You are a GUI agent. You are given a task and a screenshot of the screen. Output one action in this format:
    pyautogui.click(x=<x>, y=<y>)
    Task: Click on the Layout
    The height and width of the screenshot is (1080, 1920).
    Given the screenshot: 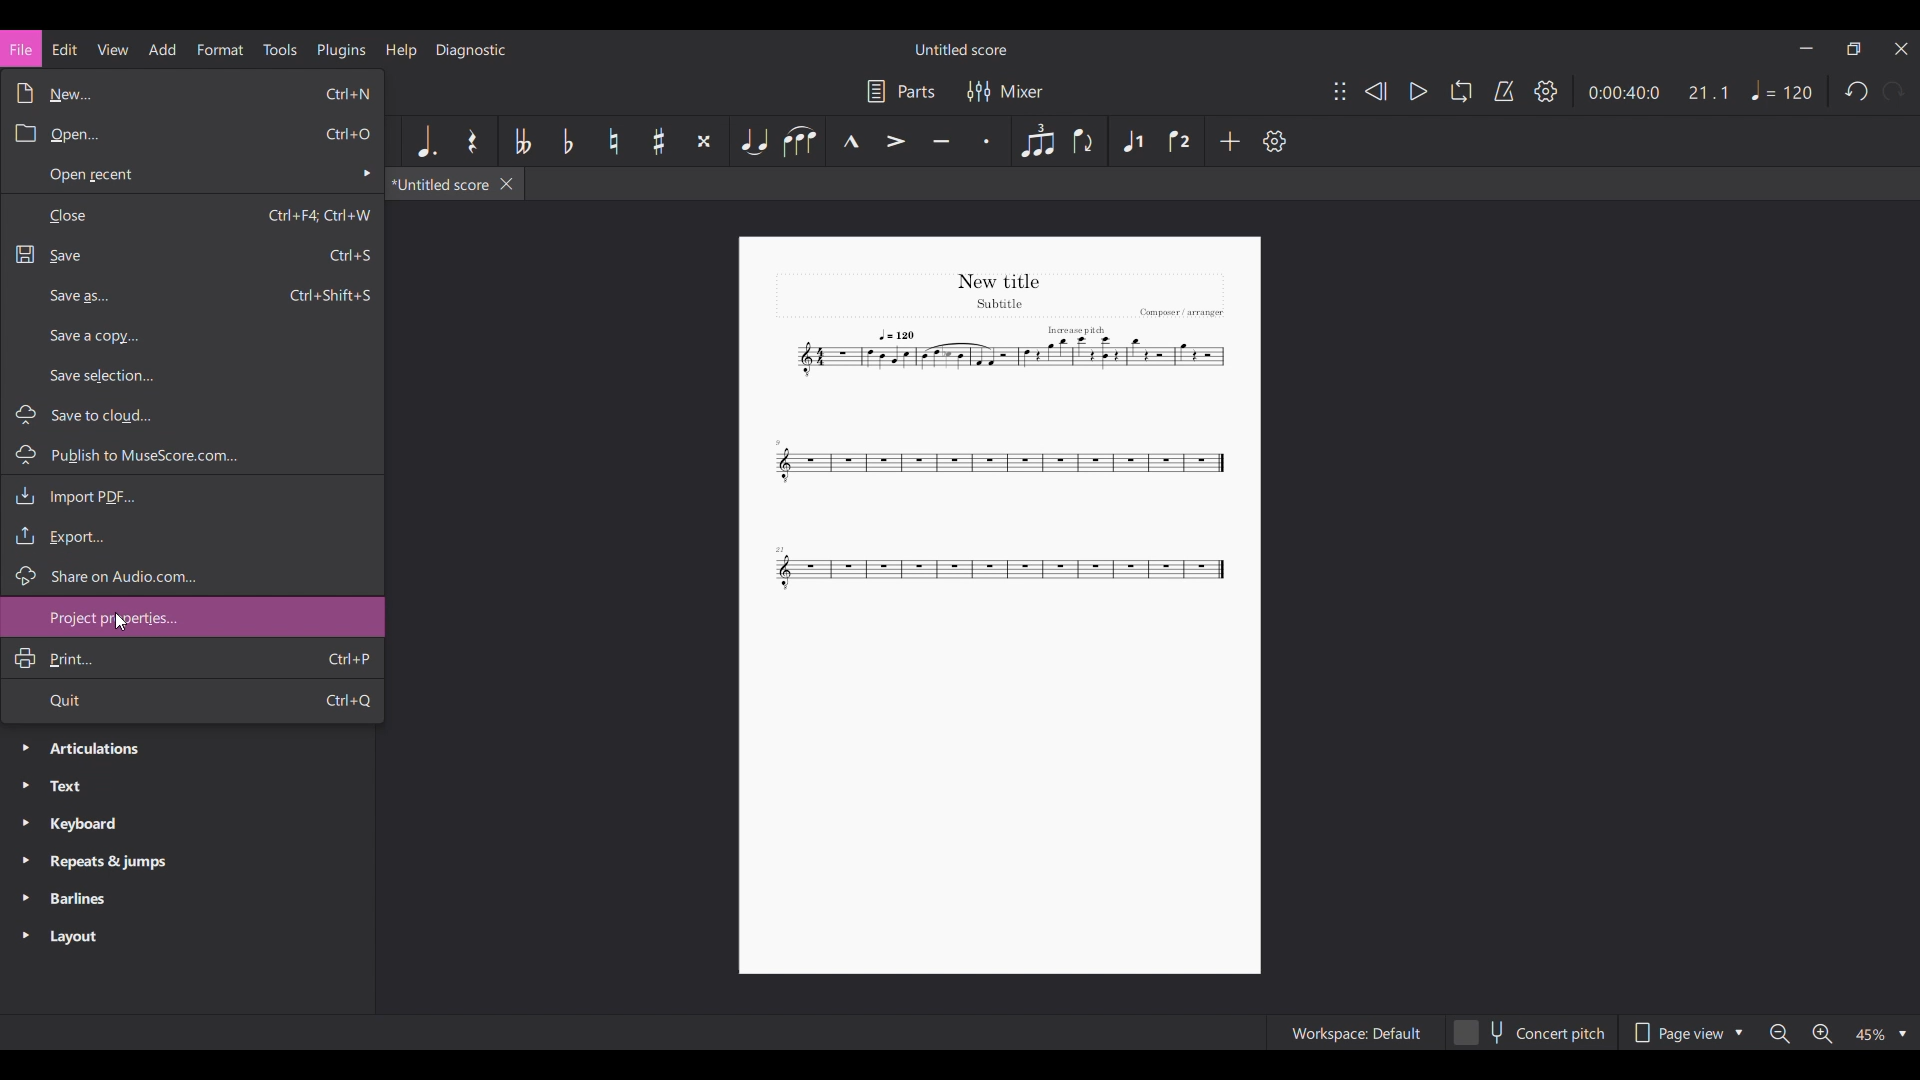 What is the action you would take?
    pyautogui.click(x=187, y=937)
    